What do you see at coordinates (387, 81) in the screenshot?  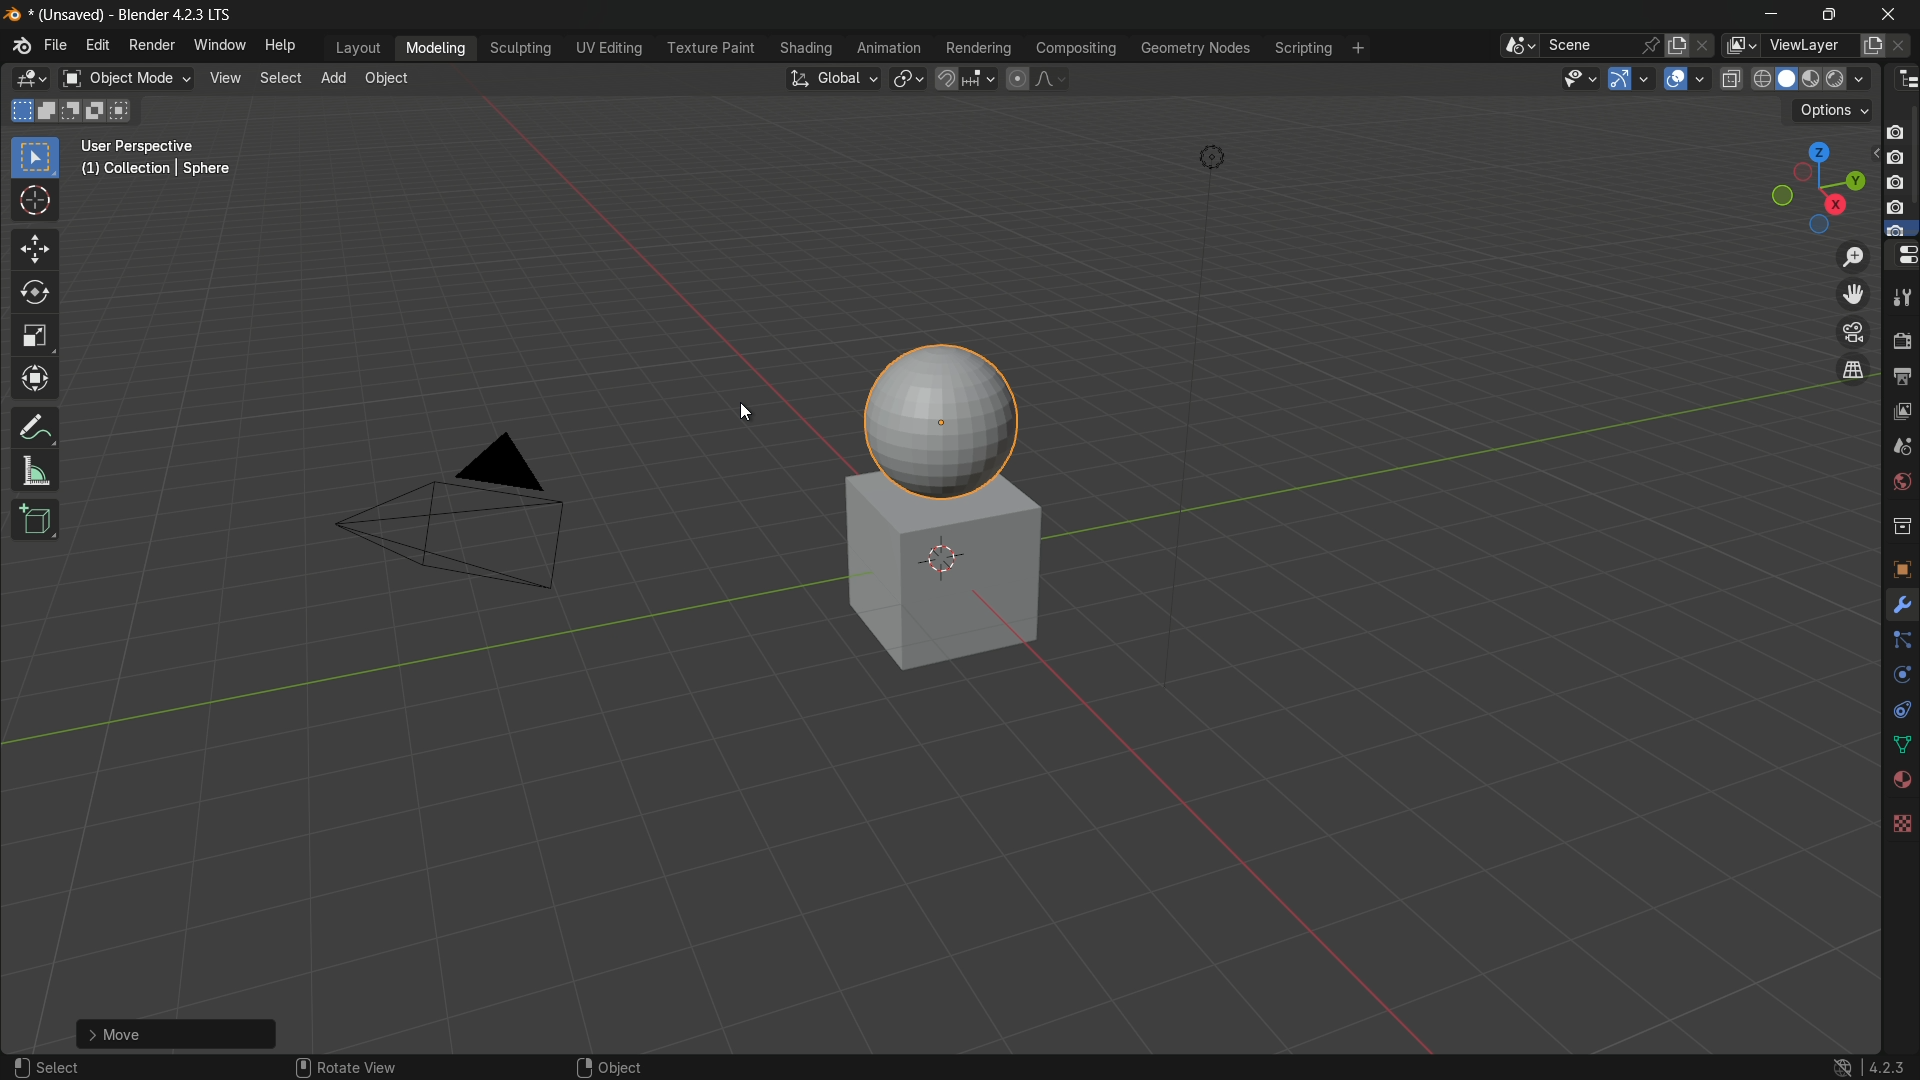 I see `object` at bounding box center [387, 81].